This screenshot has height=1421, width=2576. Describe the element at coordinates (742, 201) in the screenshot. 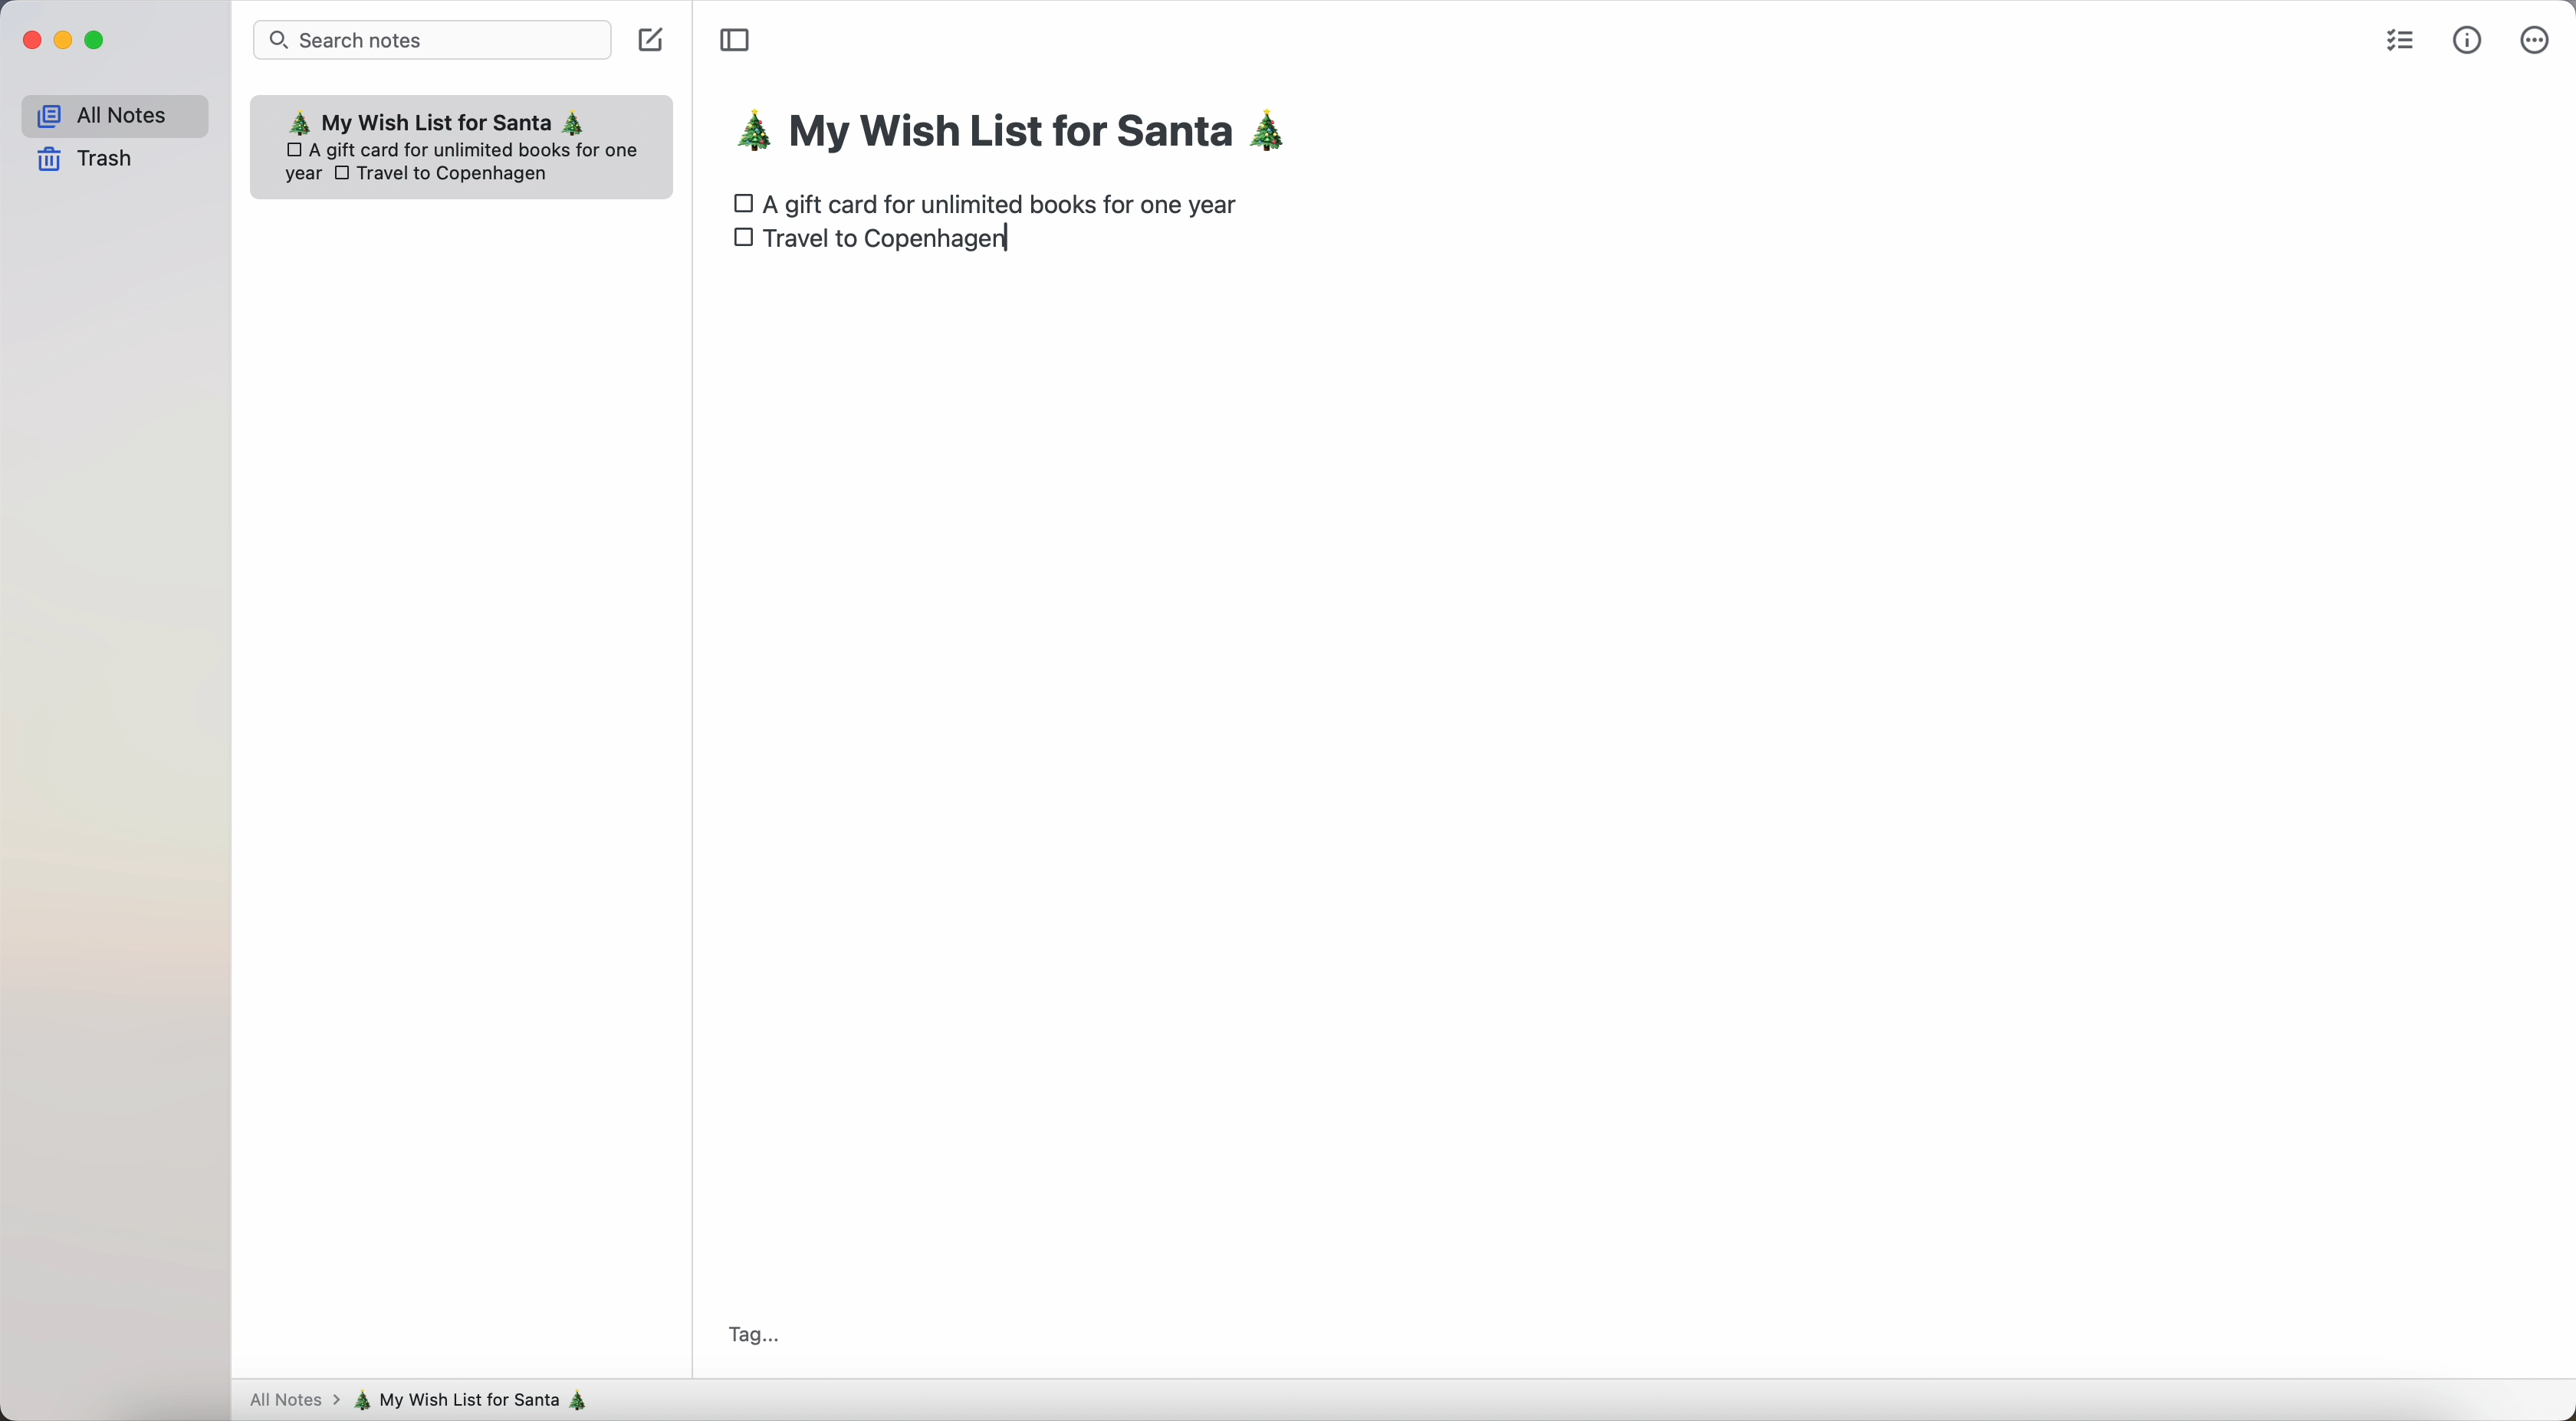

I see `checkbox` at that location.